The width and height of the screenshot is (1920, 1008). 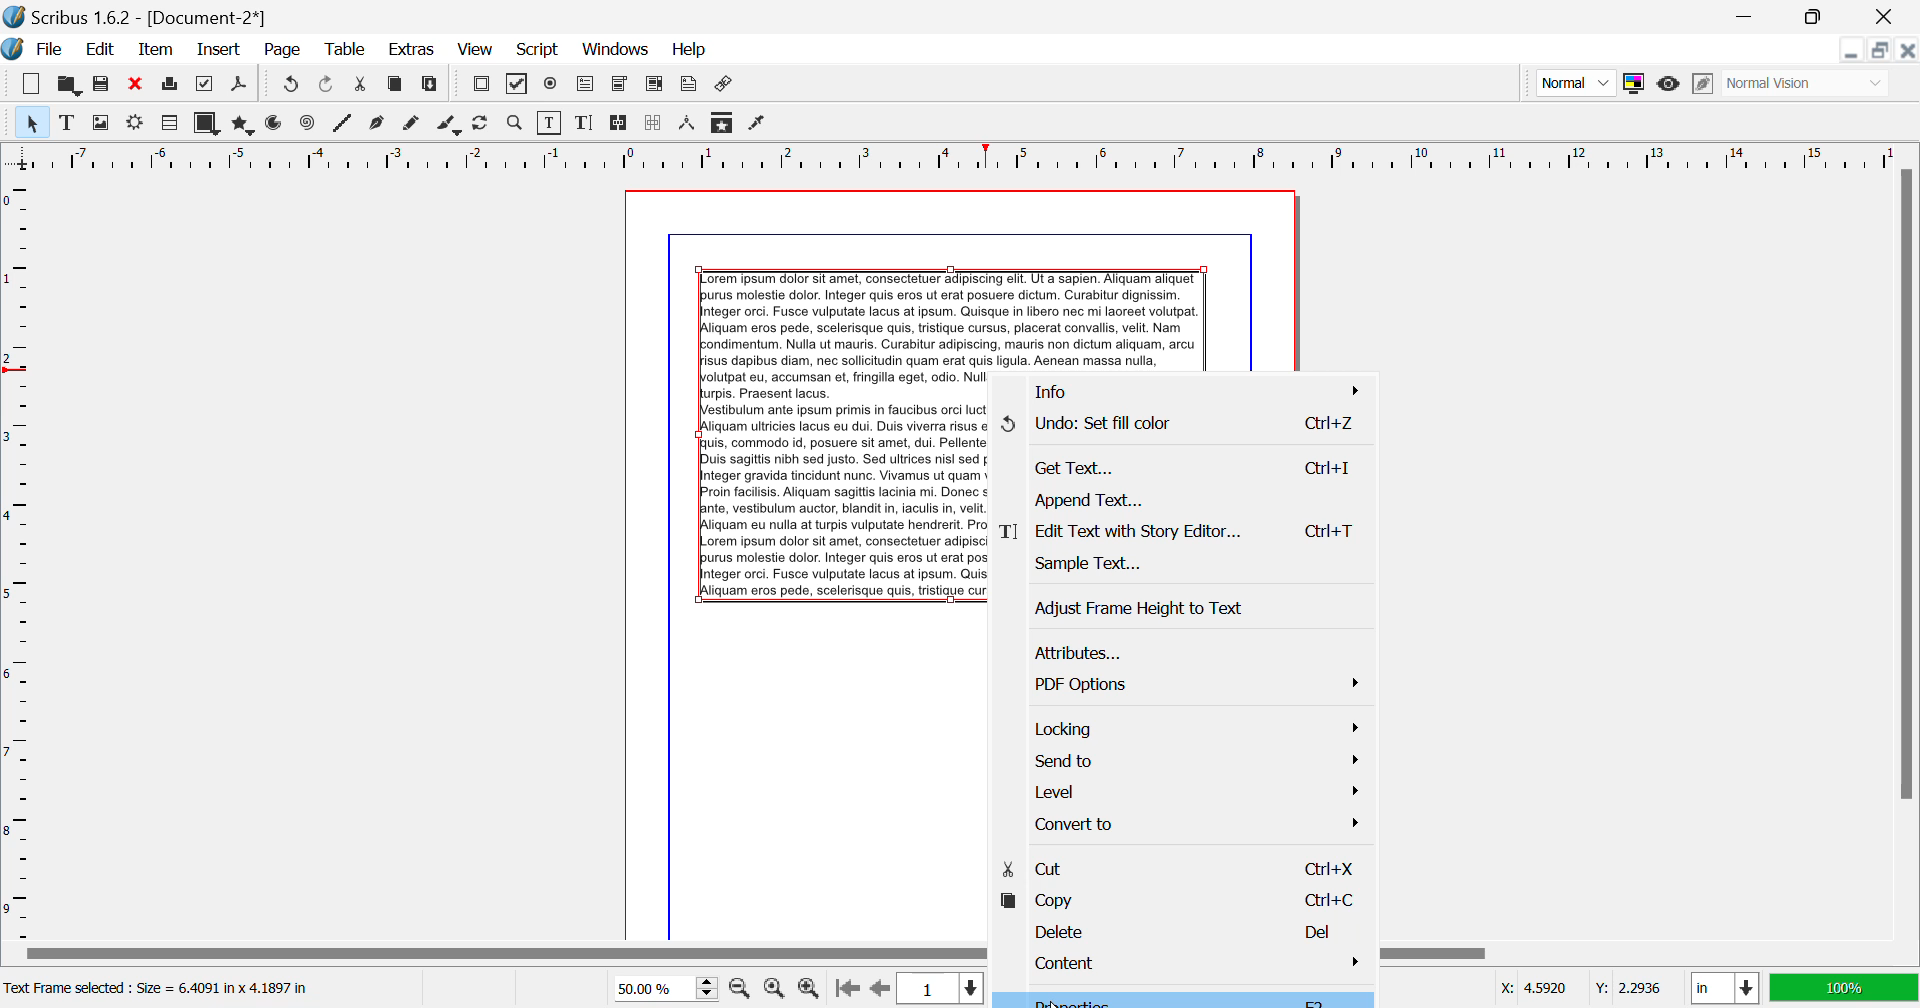 I want to click on Copy, so click(x=1178, y=898).